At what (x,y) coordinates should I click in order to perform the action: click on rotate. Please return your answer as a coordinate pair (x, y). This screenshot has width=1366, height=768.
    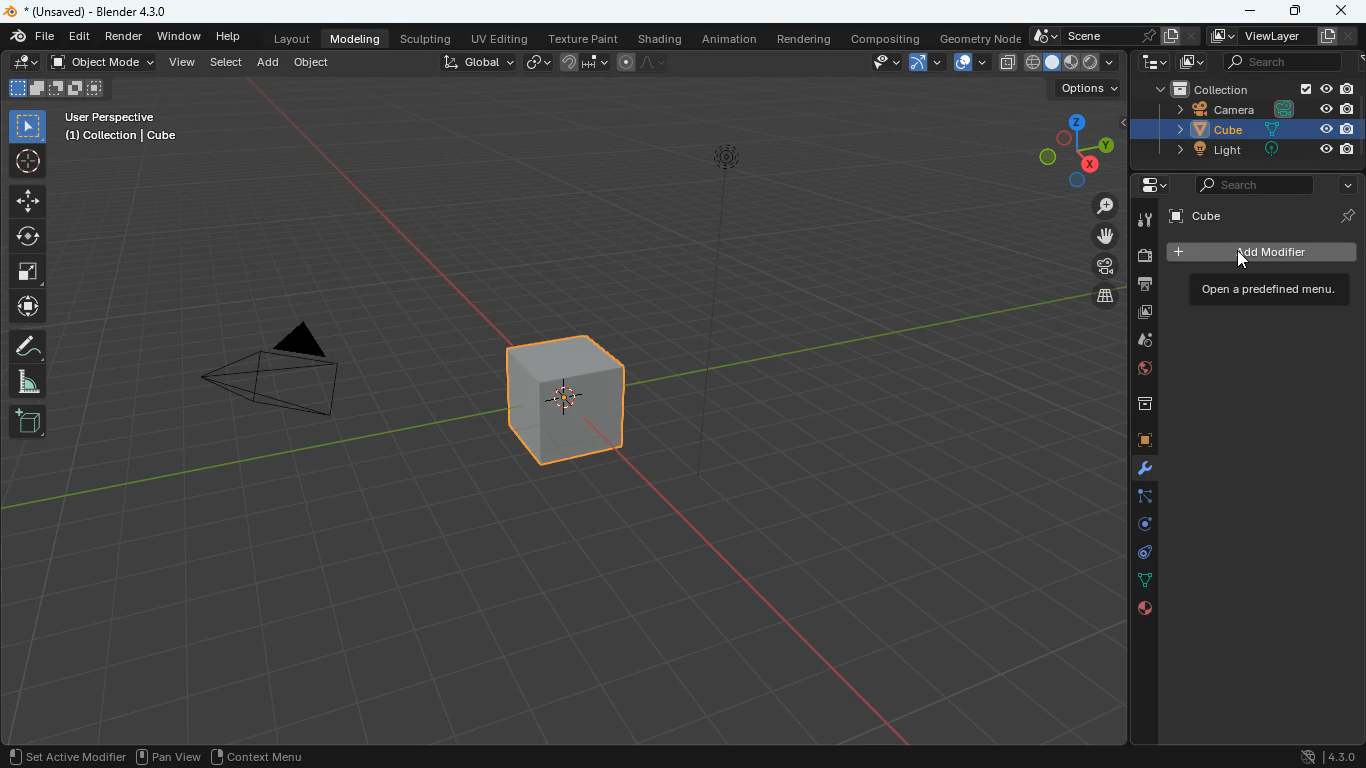
    Looking at the image, I should click on (1135, 524).